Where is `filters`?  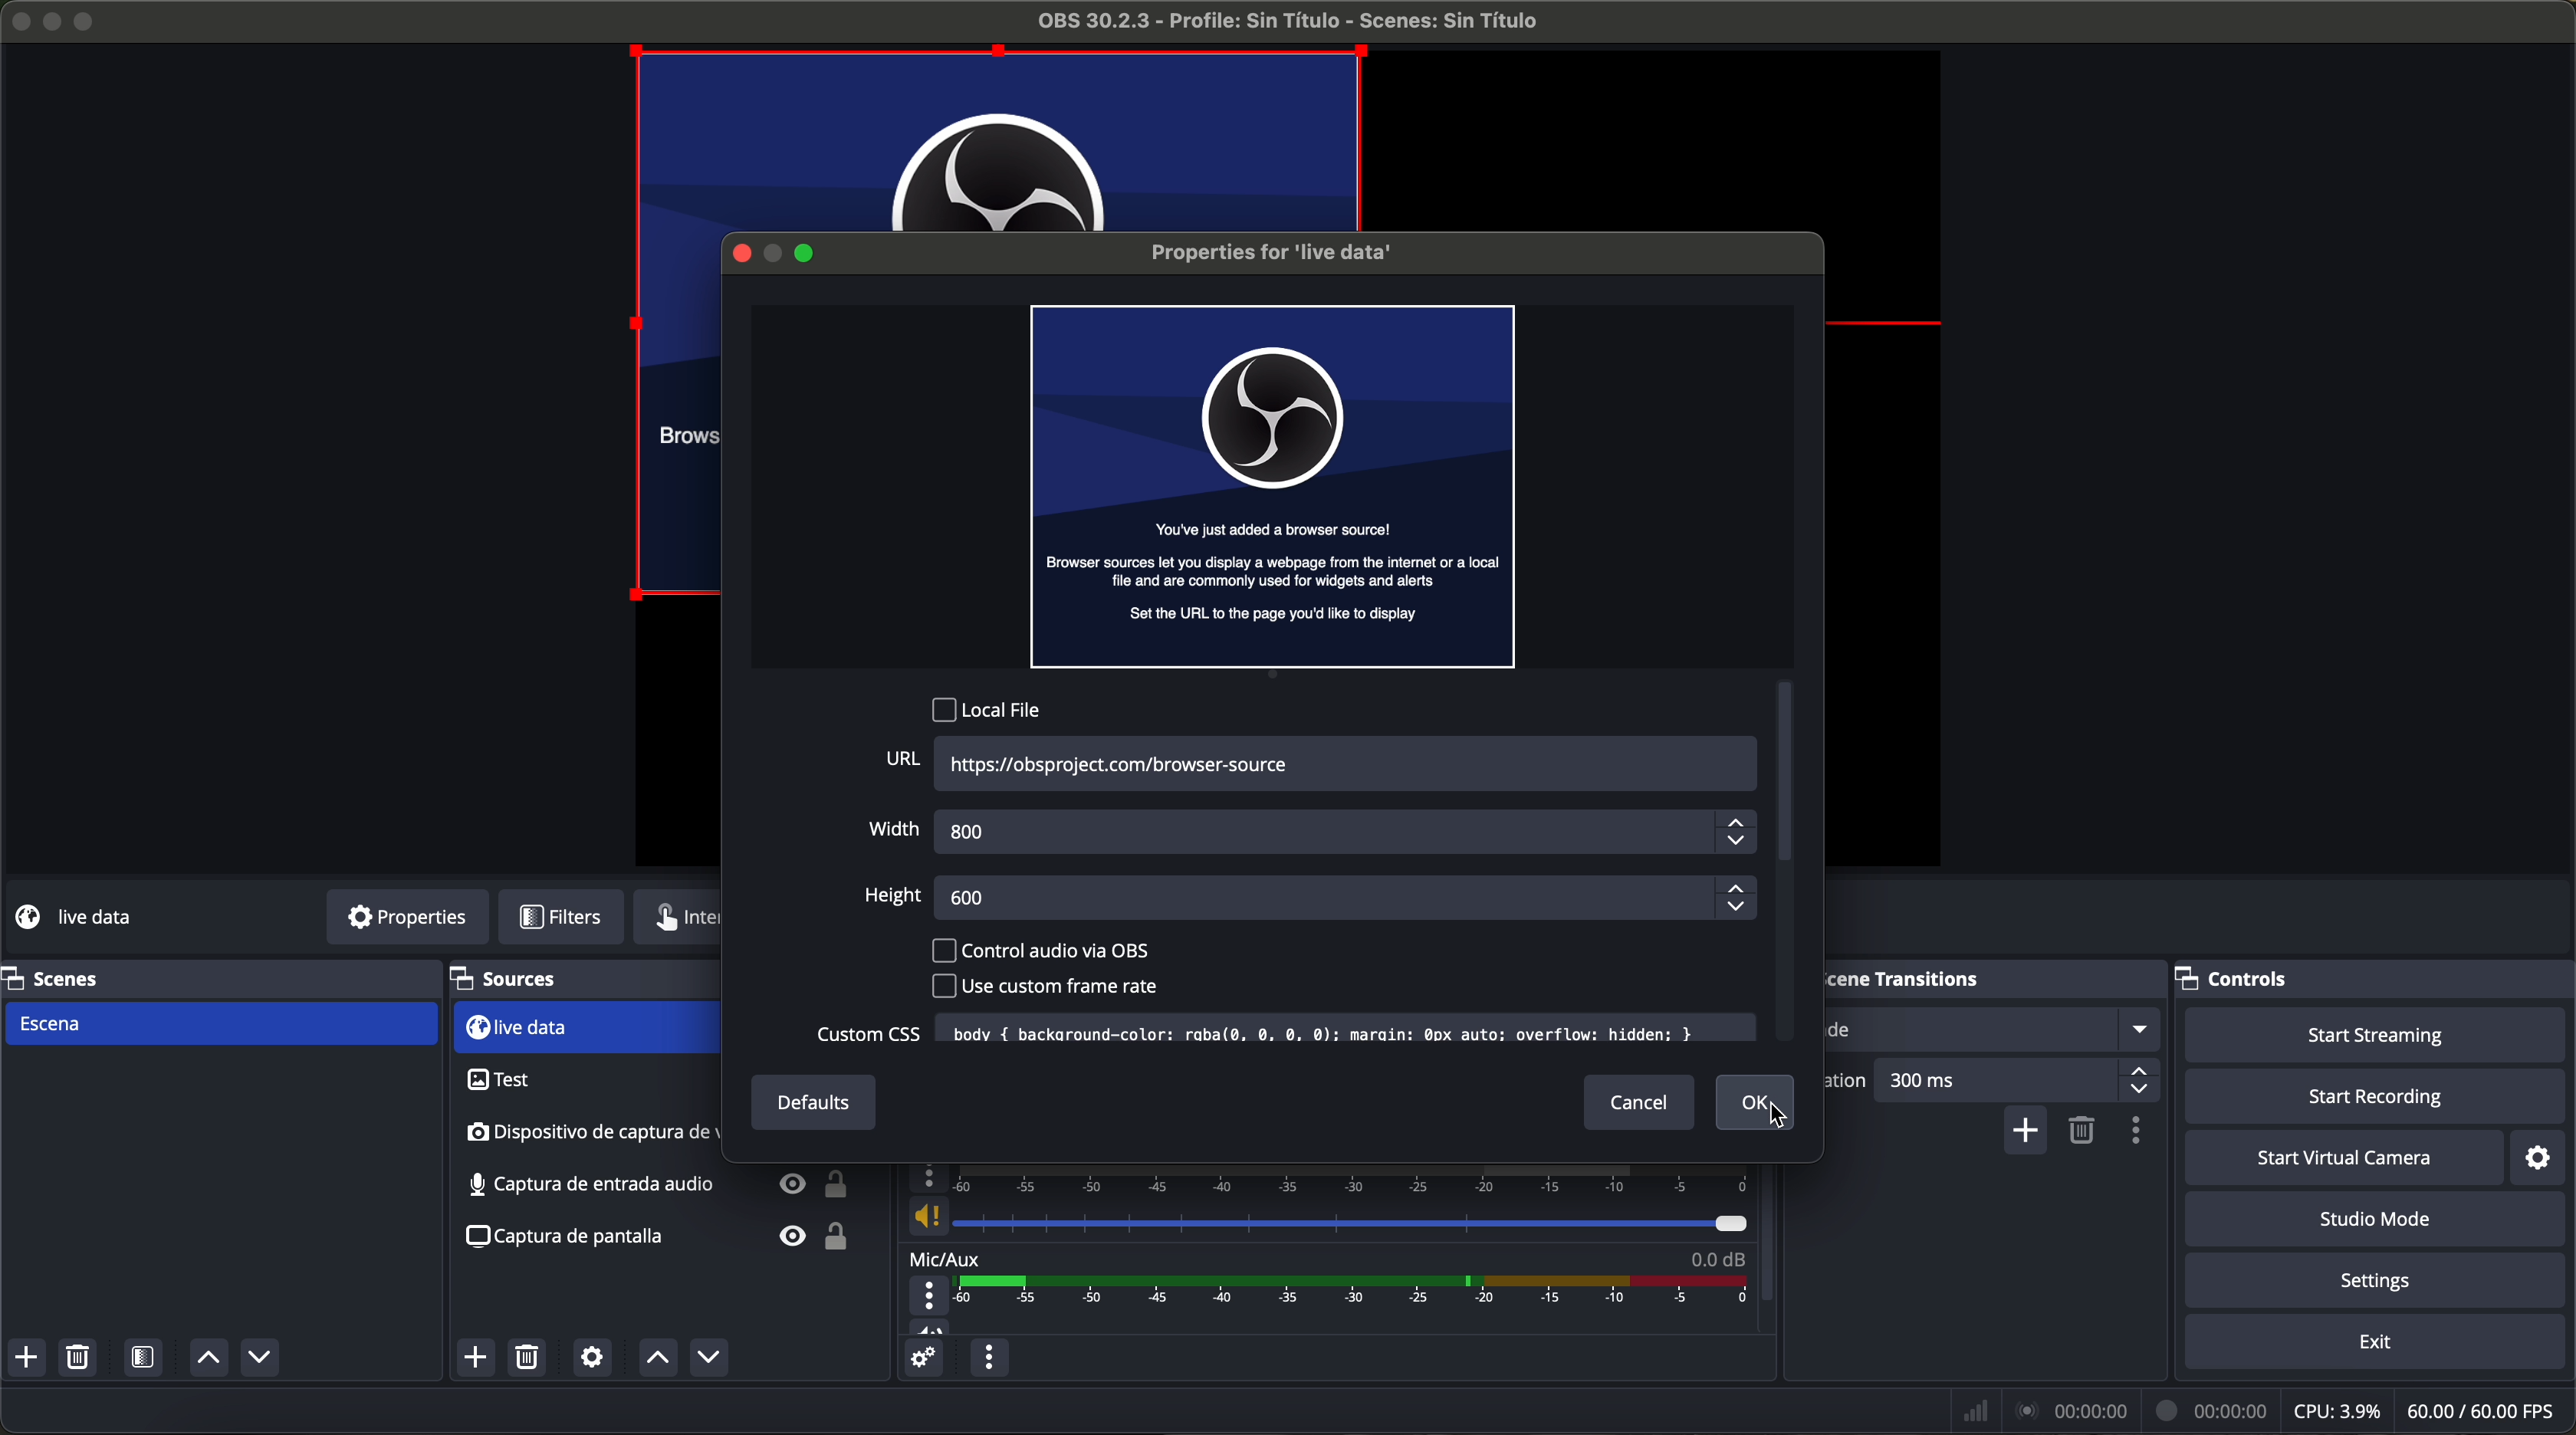
filters is located at coordinates (562, 917).